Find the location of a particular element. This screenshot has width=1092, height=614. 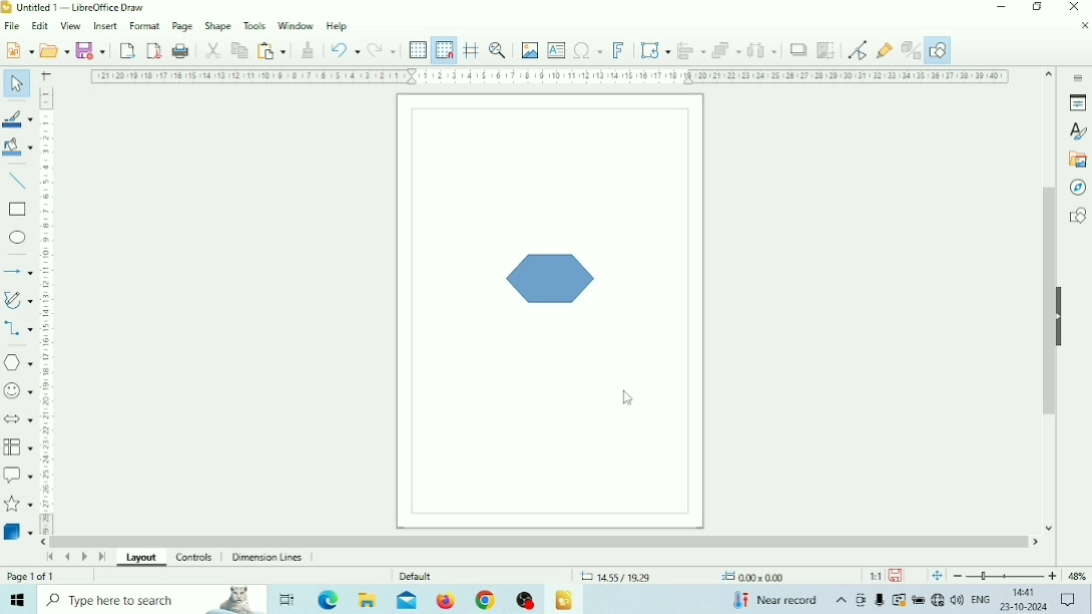

LibreOffice Draw is located at coordinates (564, 601).